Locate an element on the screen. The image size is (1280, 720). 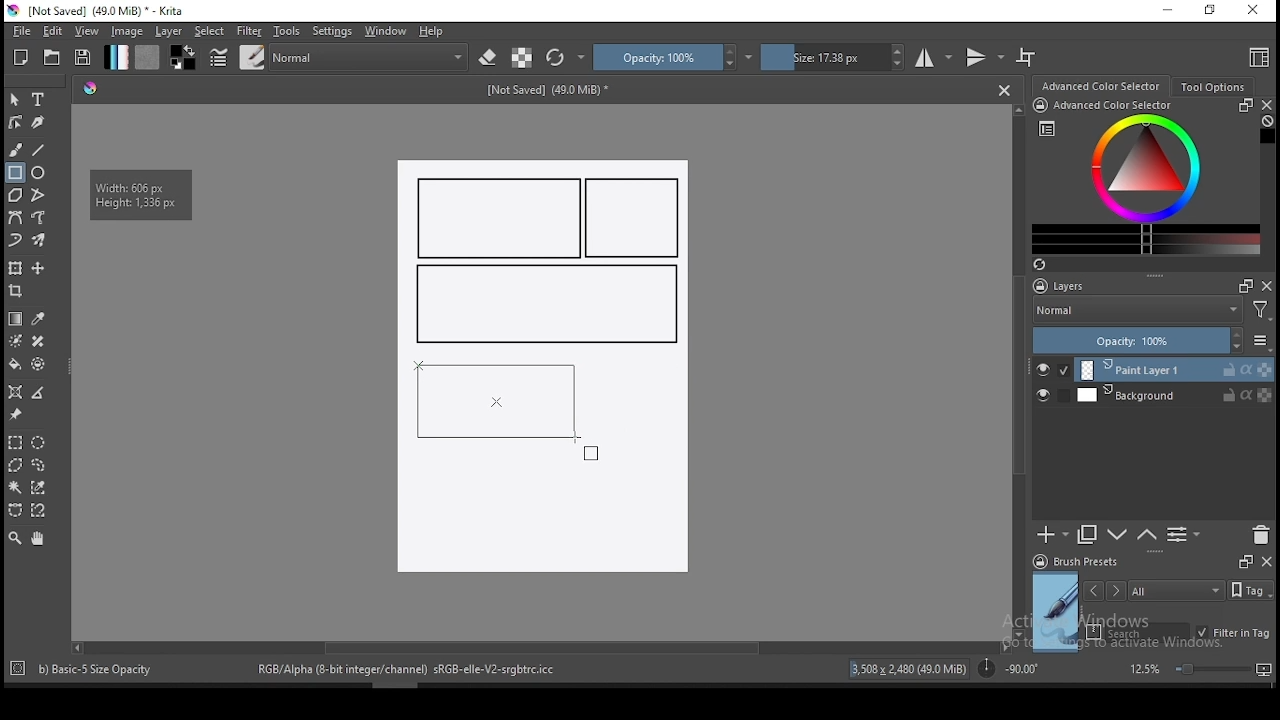
line tool is located at coordinates (39, 150).